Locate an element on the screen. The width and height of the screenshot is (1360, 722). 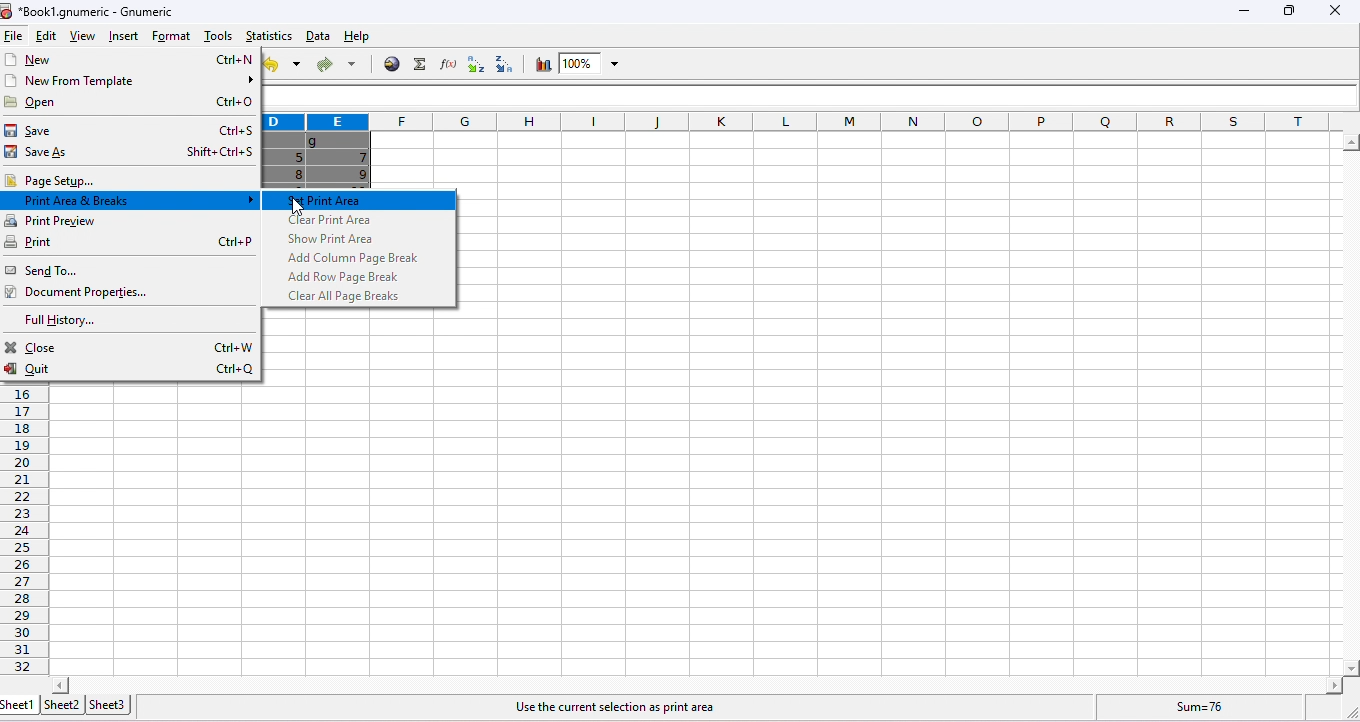
help is located at coordinates (365, 38).